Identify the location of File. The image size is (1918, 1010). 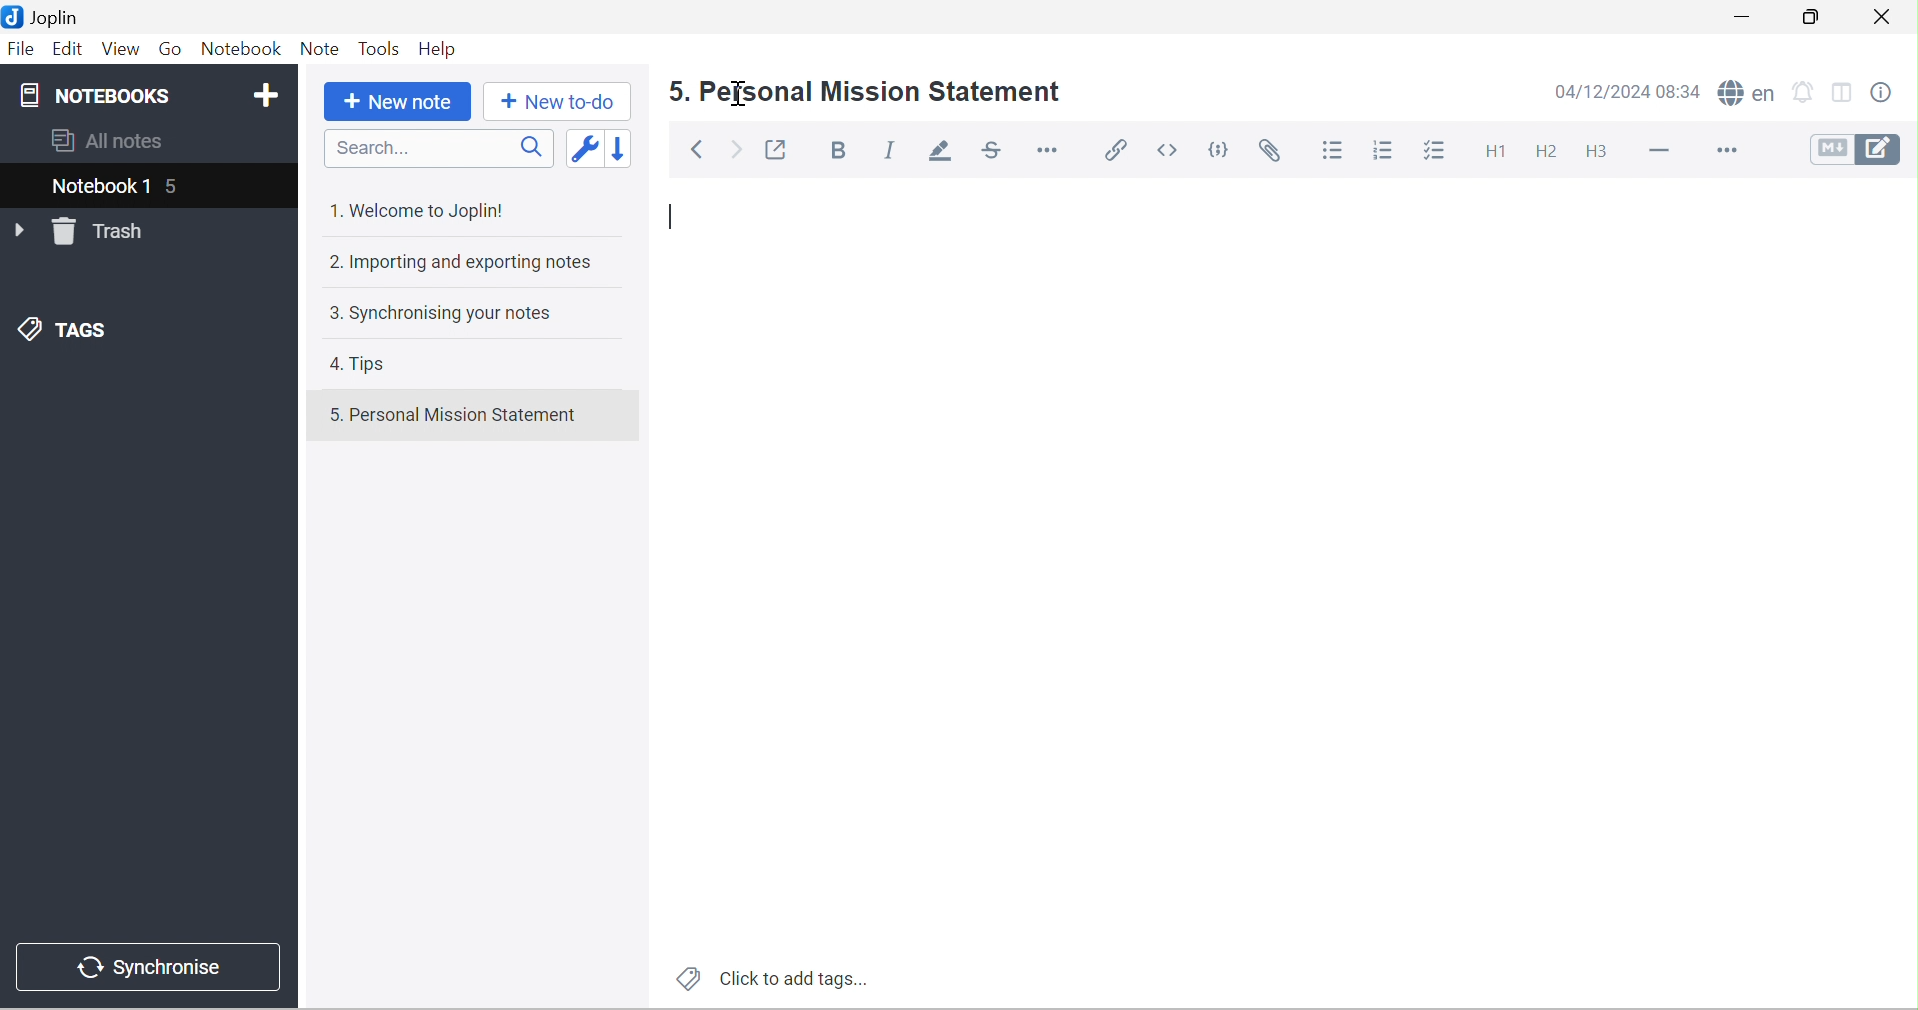
(22, 48).